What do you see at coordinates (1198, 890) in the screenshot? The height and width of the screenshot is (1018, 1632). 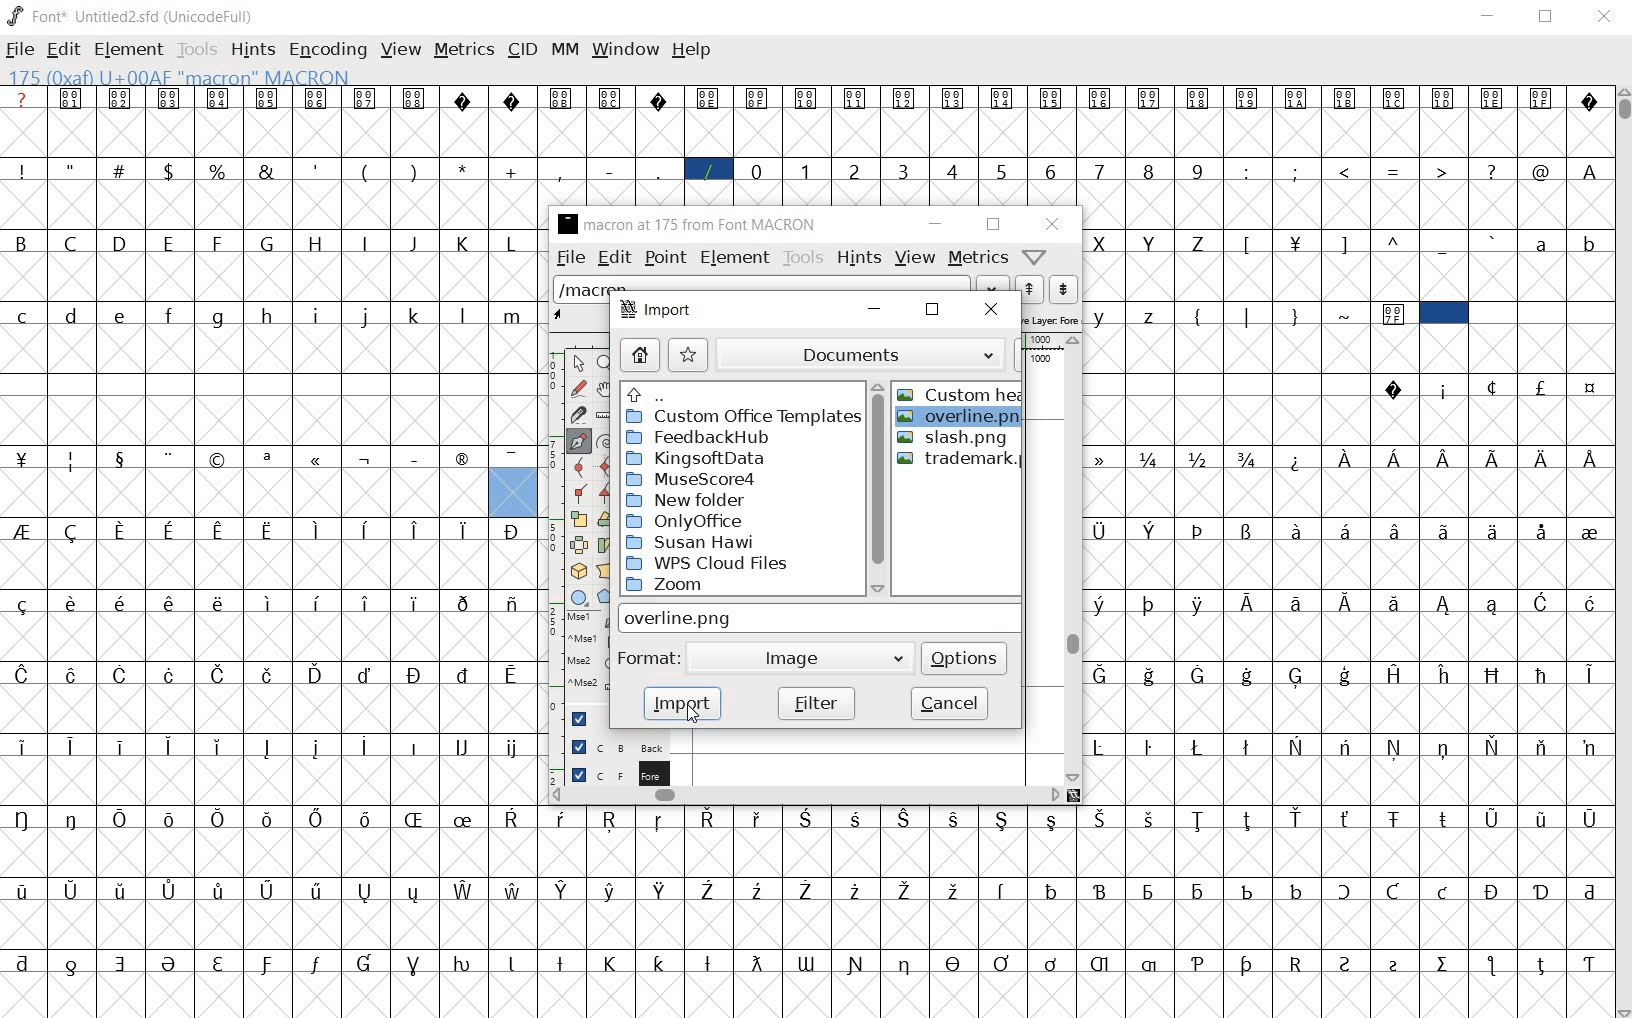 I see `Symbol` at bounding box center [1198, 890].